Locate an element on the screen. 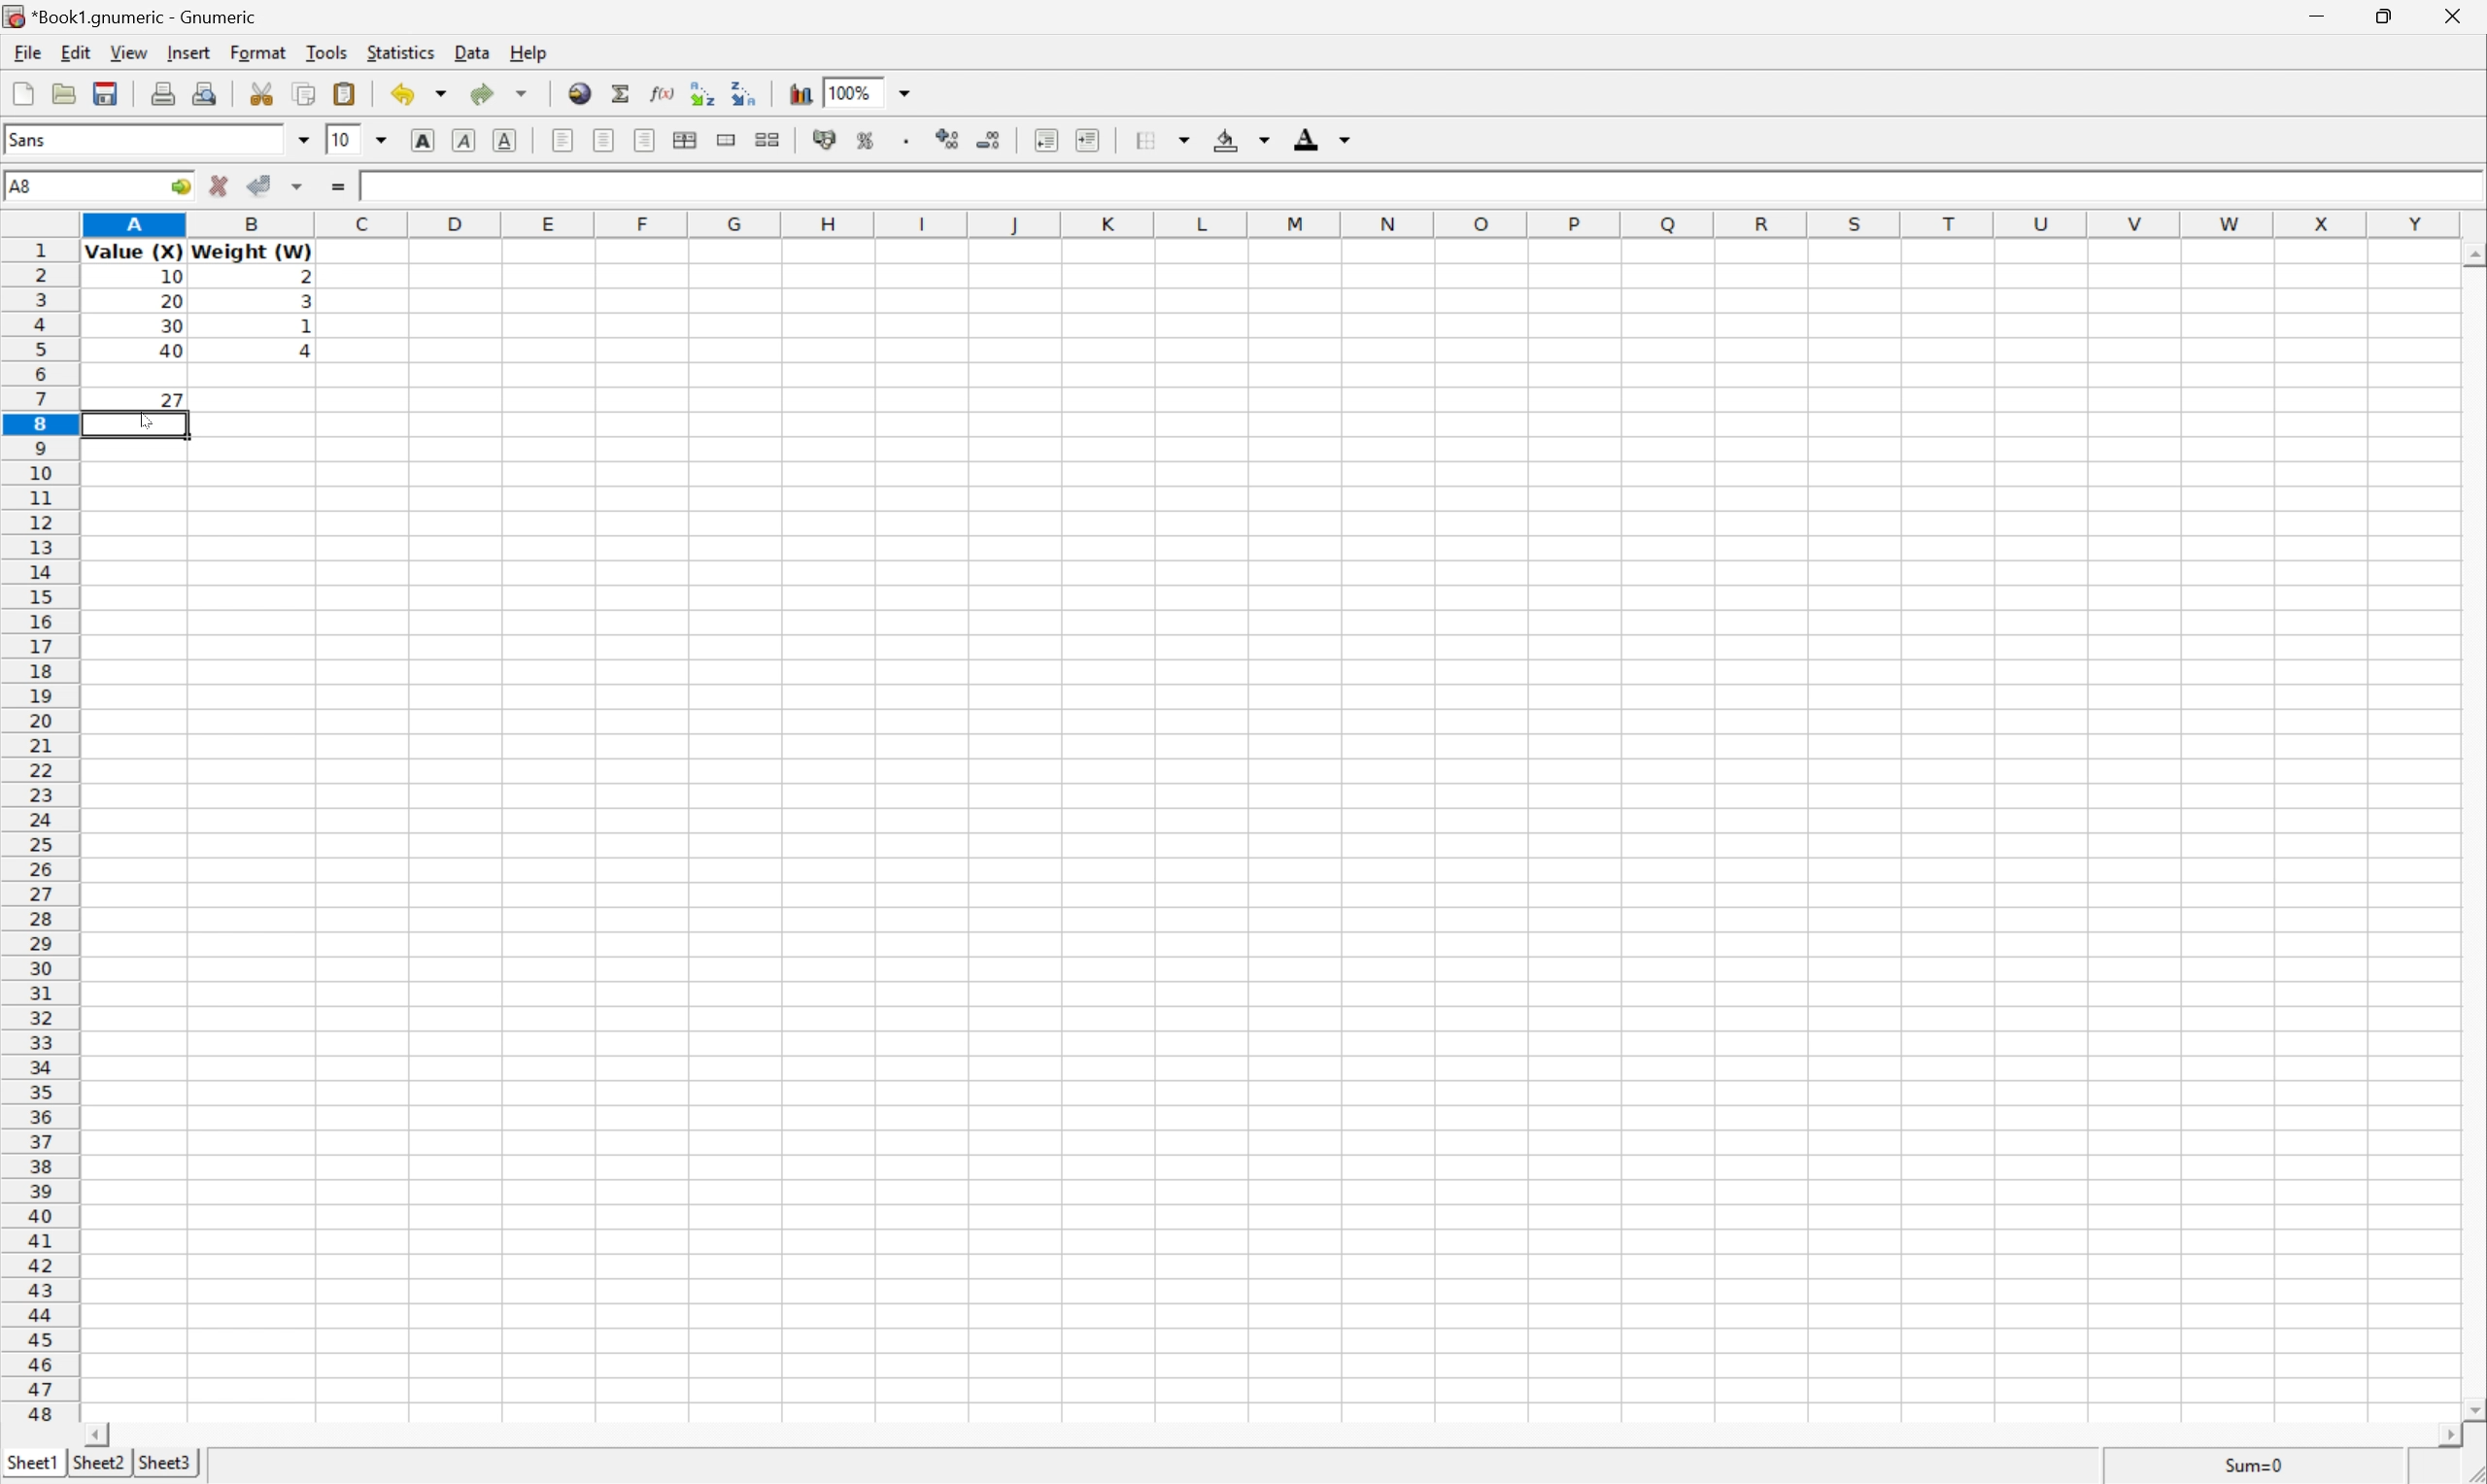 The height and width of the screenshot is (1484, 2487). Help is located at coordinates (526, 49).